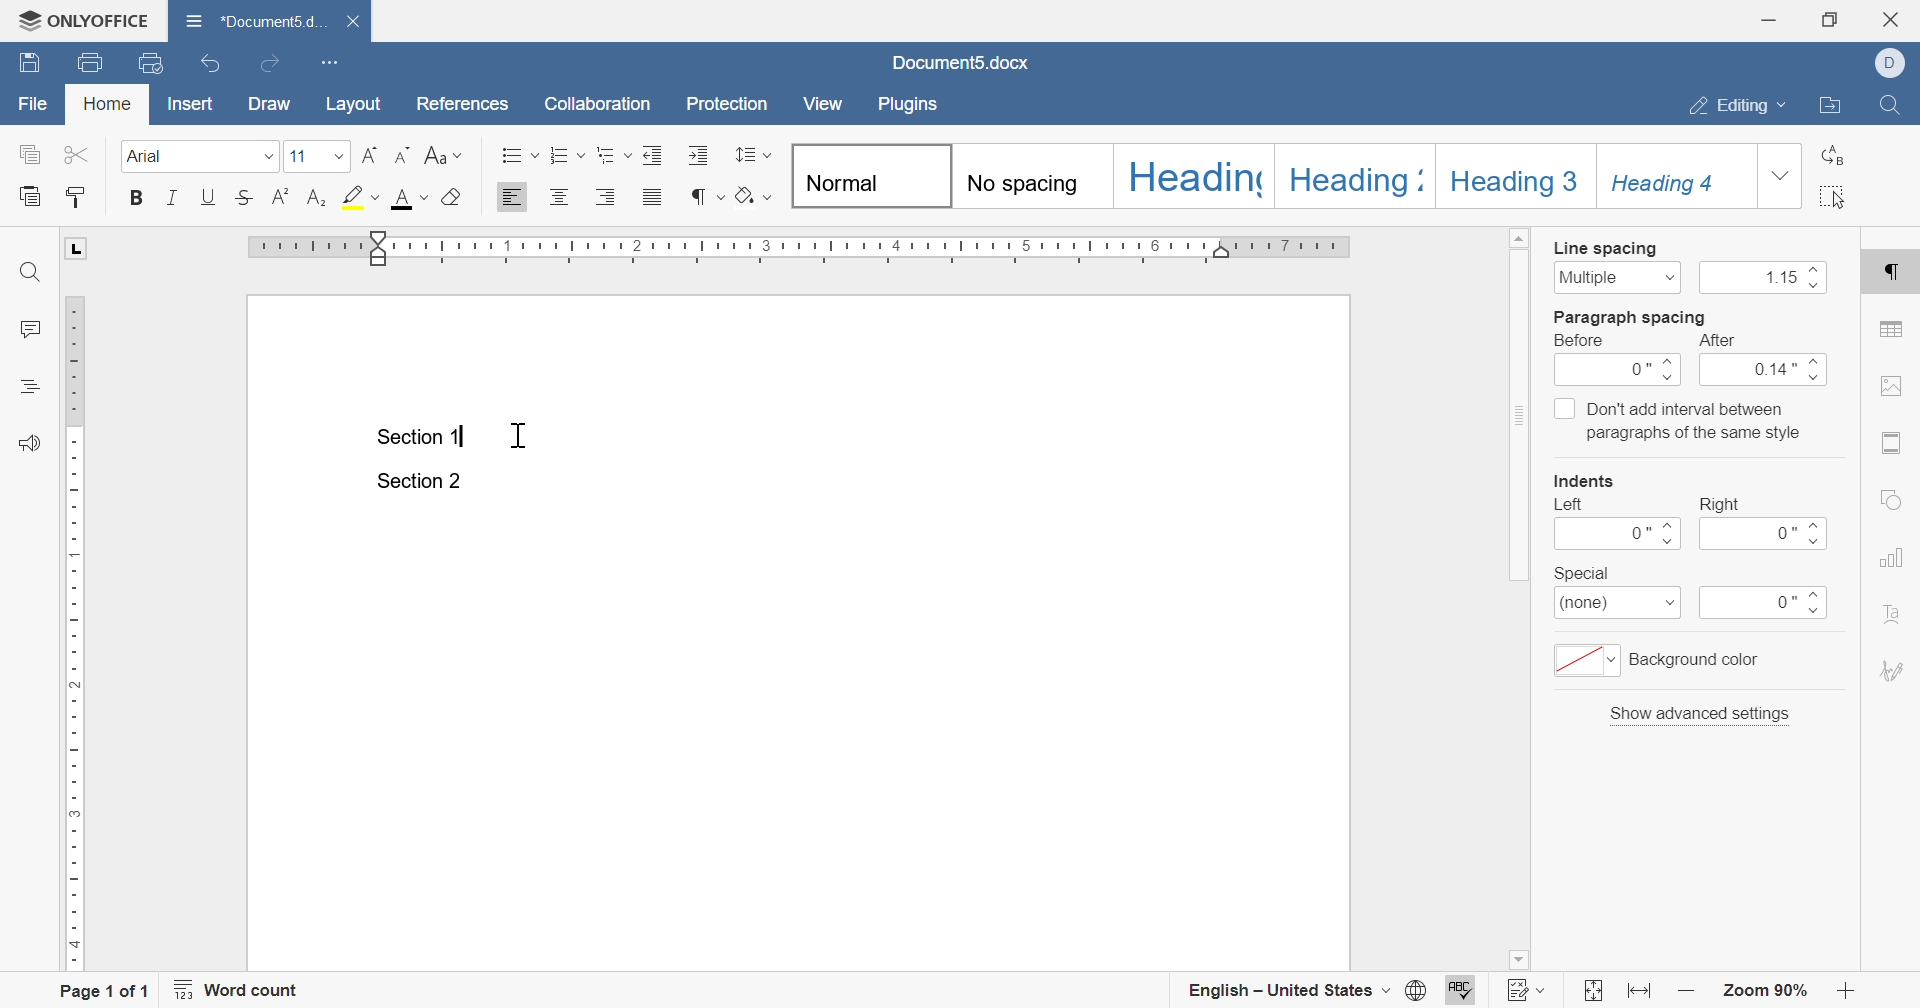  Describe the element at coordinates (1581, 573) in the screenshot. I see `special` at that location.